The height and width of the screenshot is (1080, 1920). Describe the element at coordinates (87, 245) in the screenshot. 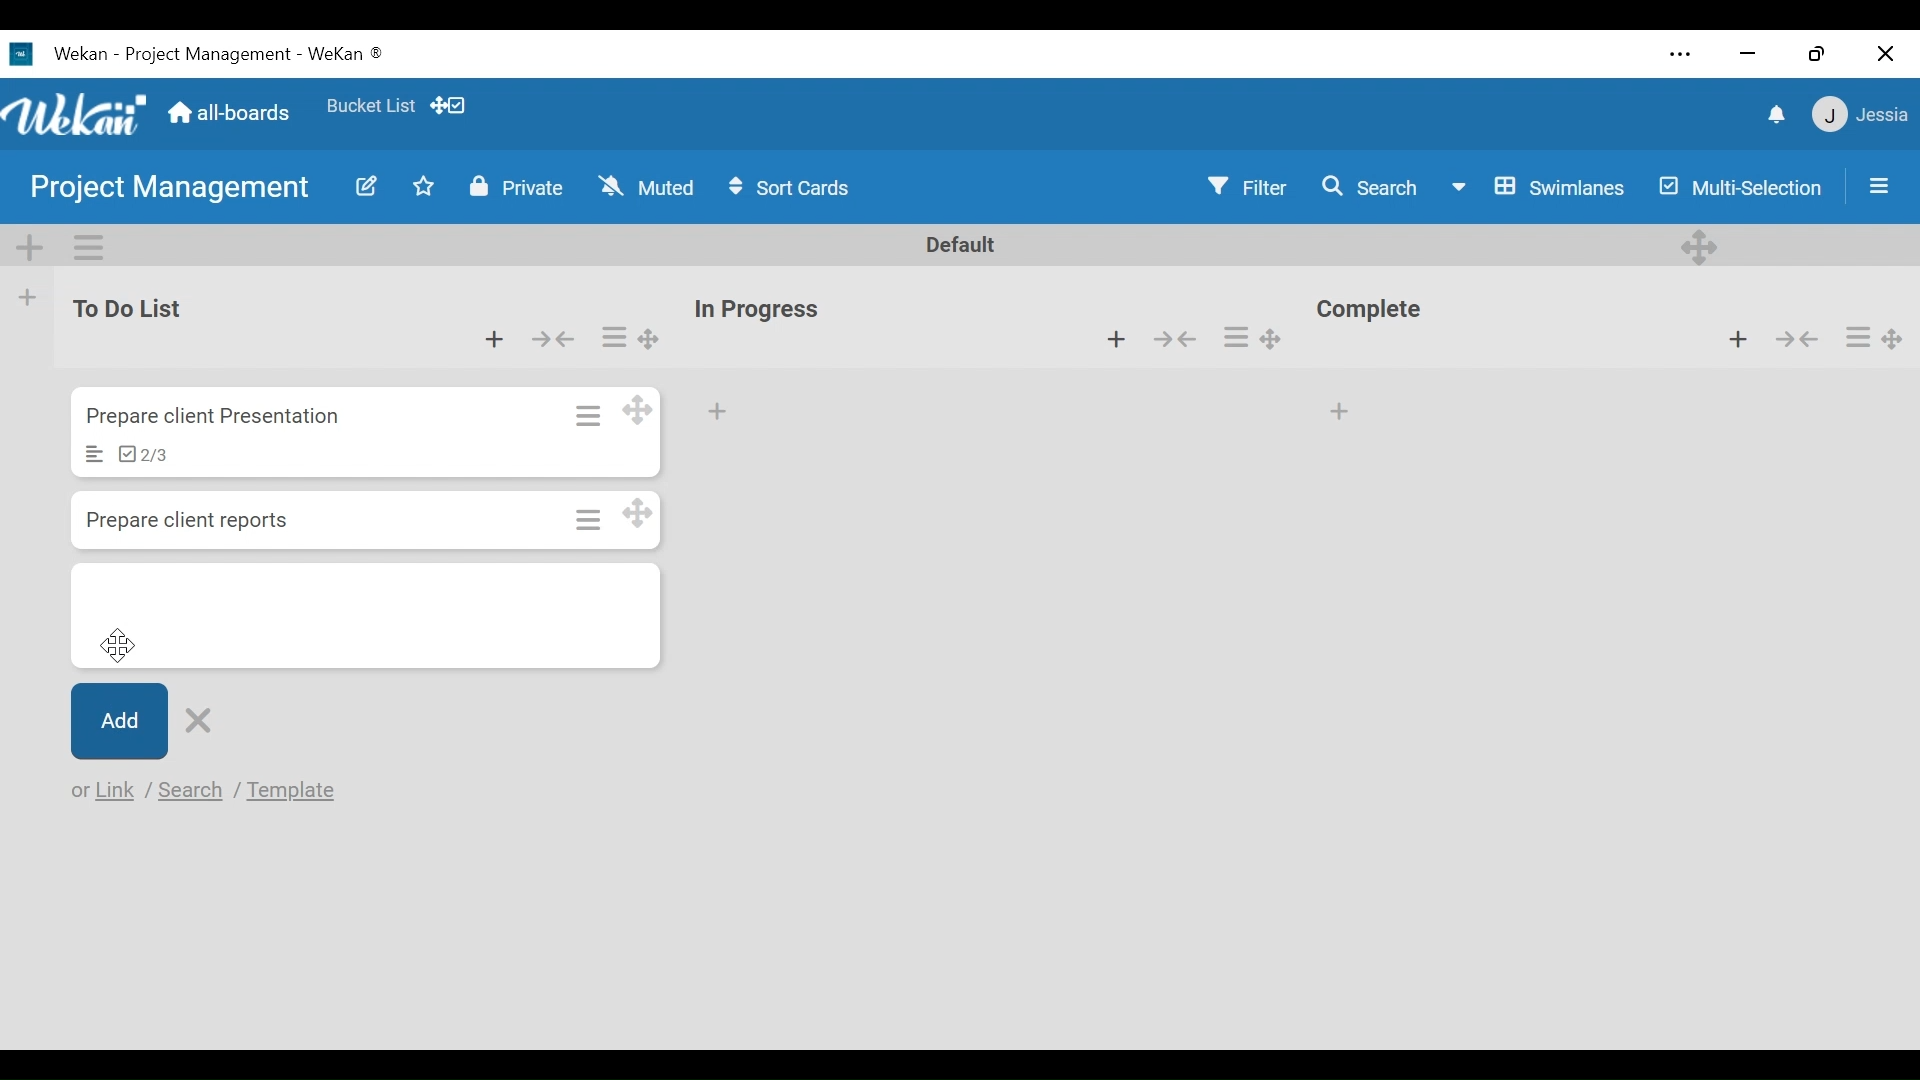

I see `List actions` at that location.